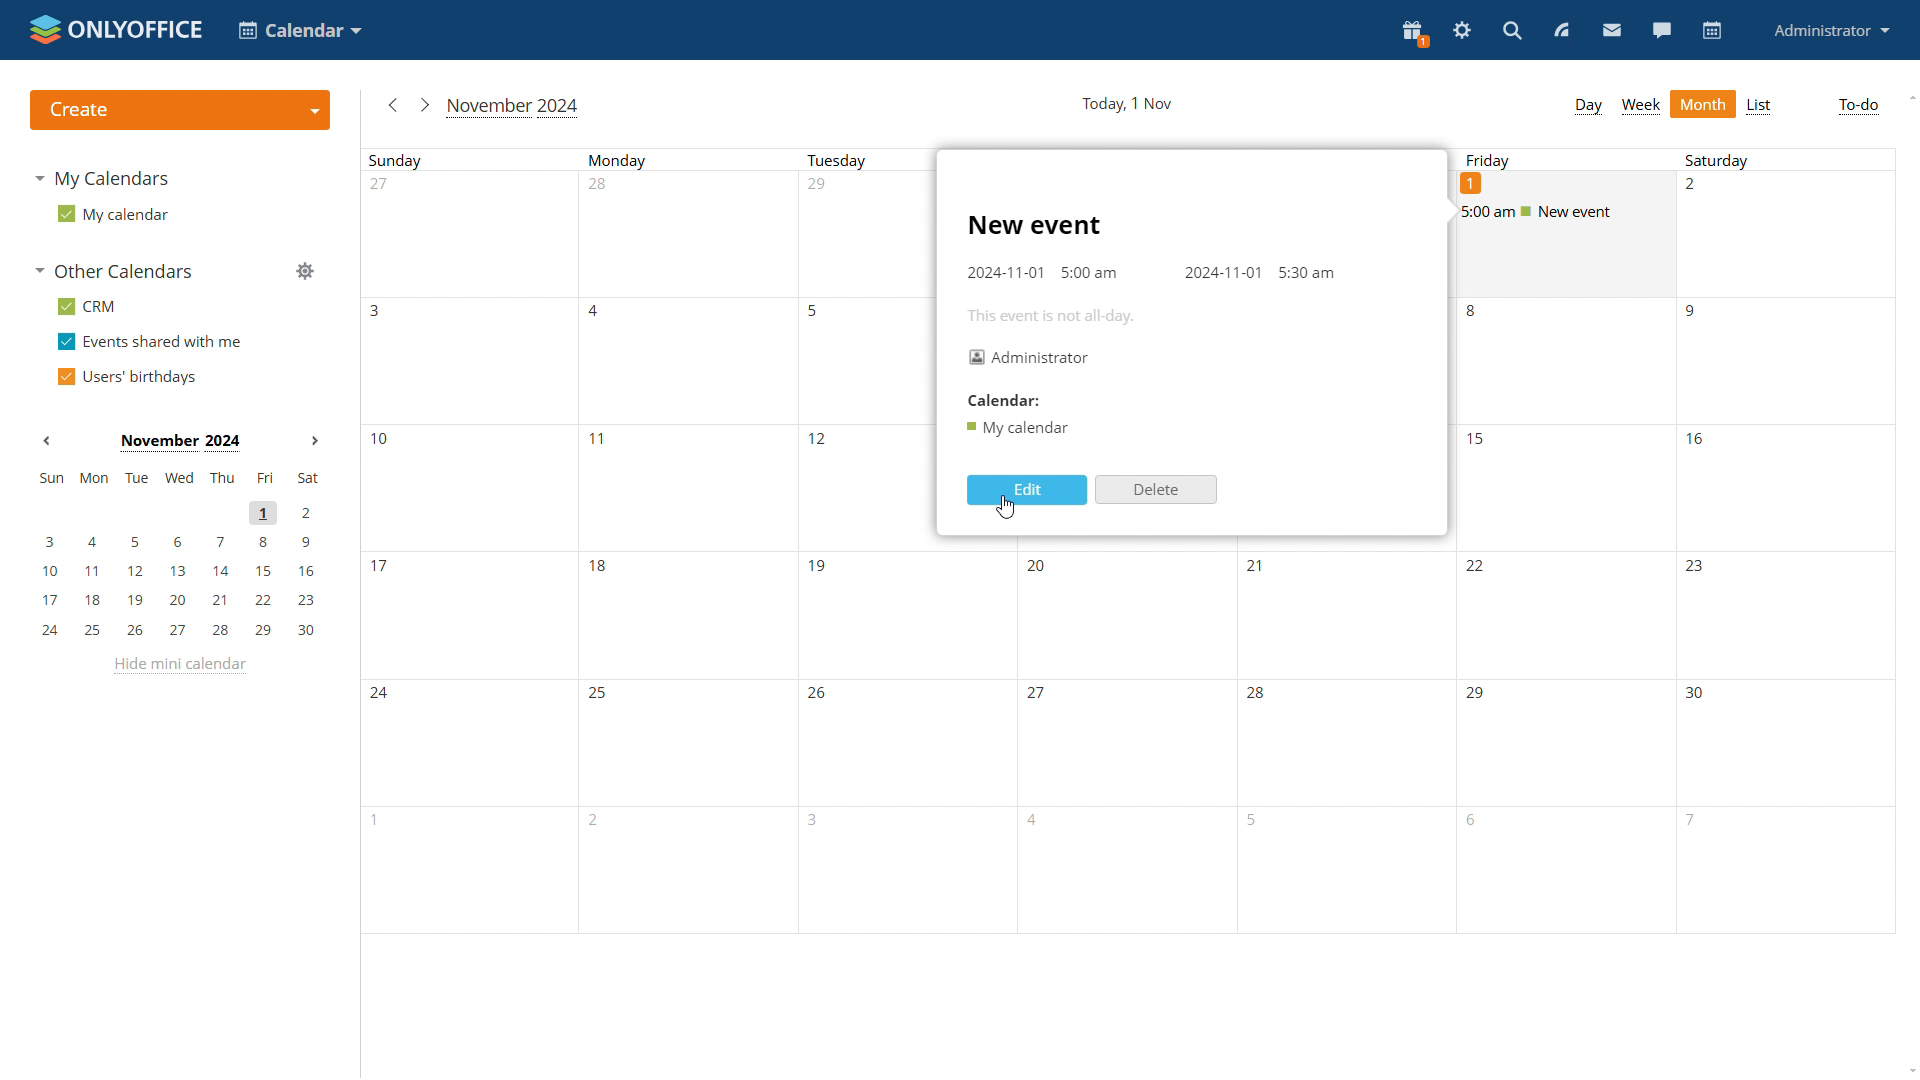 The image size is (1920, 1080). Describe the element at coordinates (1035, 226) in the screenshot. I see `event title` at that location.